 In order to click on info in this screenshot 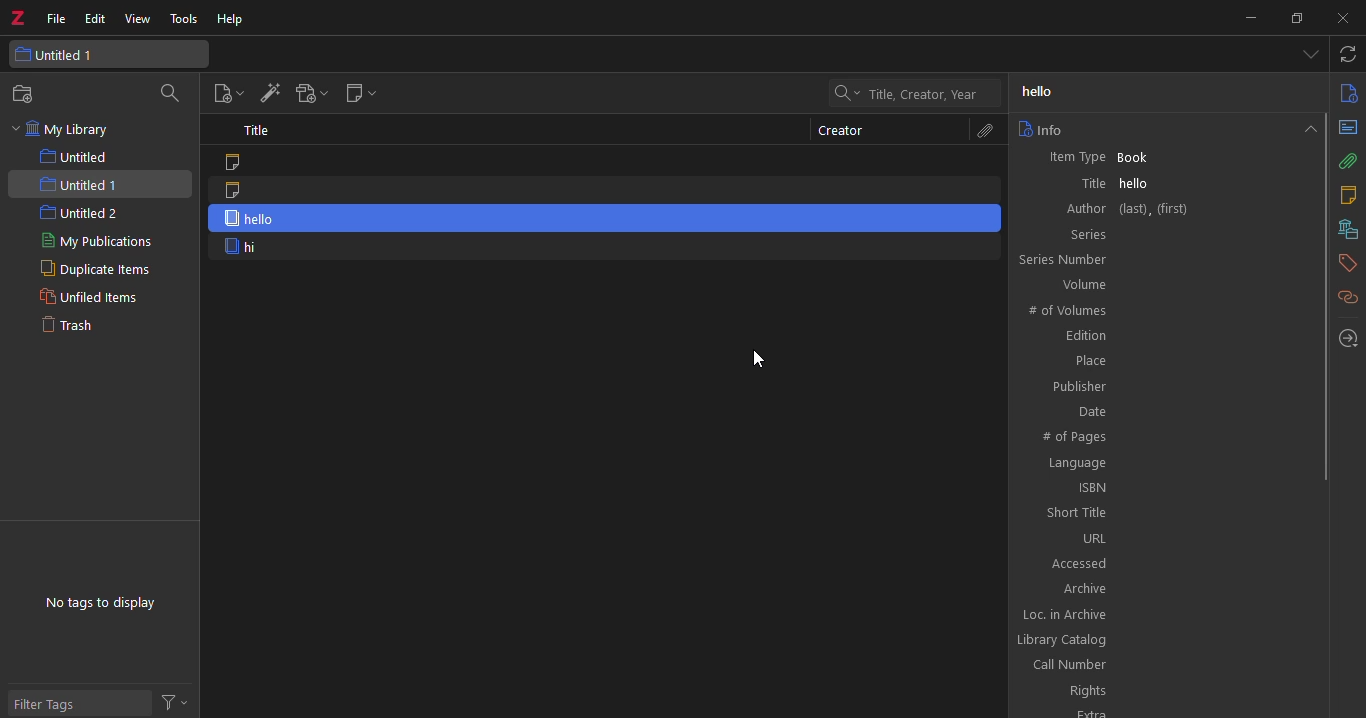, I will do `click(1041, 129)`.